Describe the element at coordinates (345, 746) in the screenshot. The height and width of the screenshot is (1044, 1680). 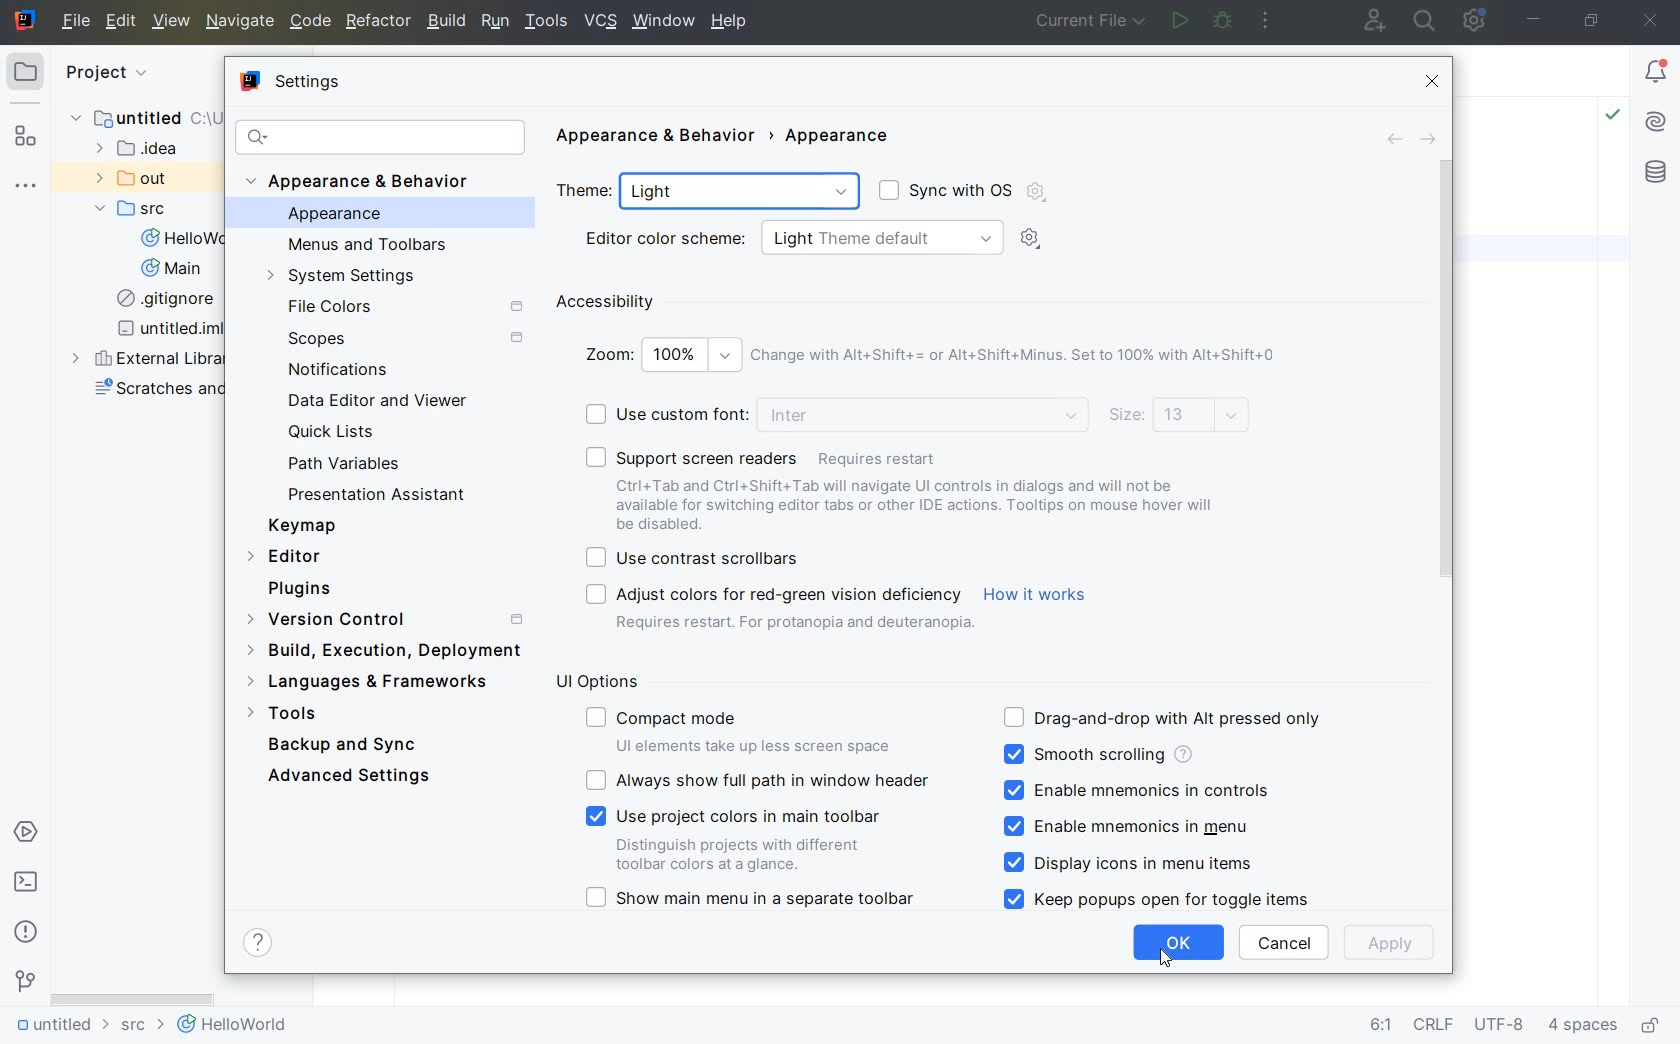
I see `BACKUP AND SYNC` at that location.